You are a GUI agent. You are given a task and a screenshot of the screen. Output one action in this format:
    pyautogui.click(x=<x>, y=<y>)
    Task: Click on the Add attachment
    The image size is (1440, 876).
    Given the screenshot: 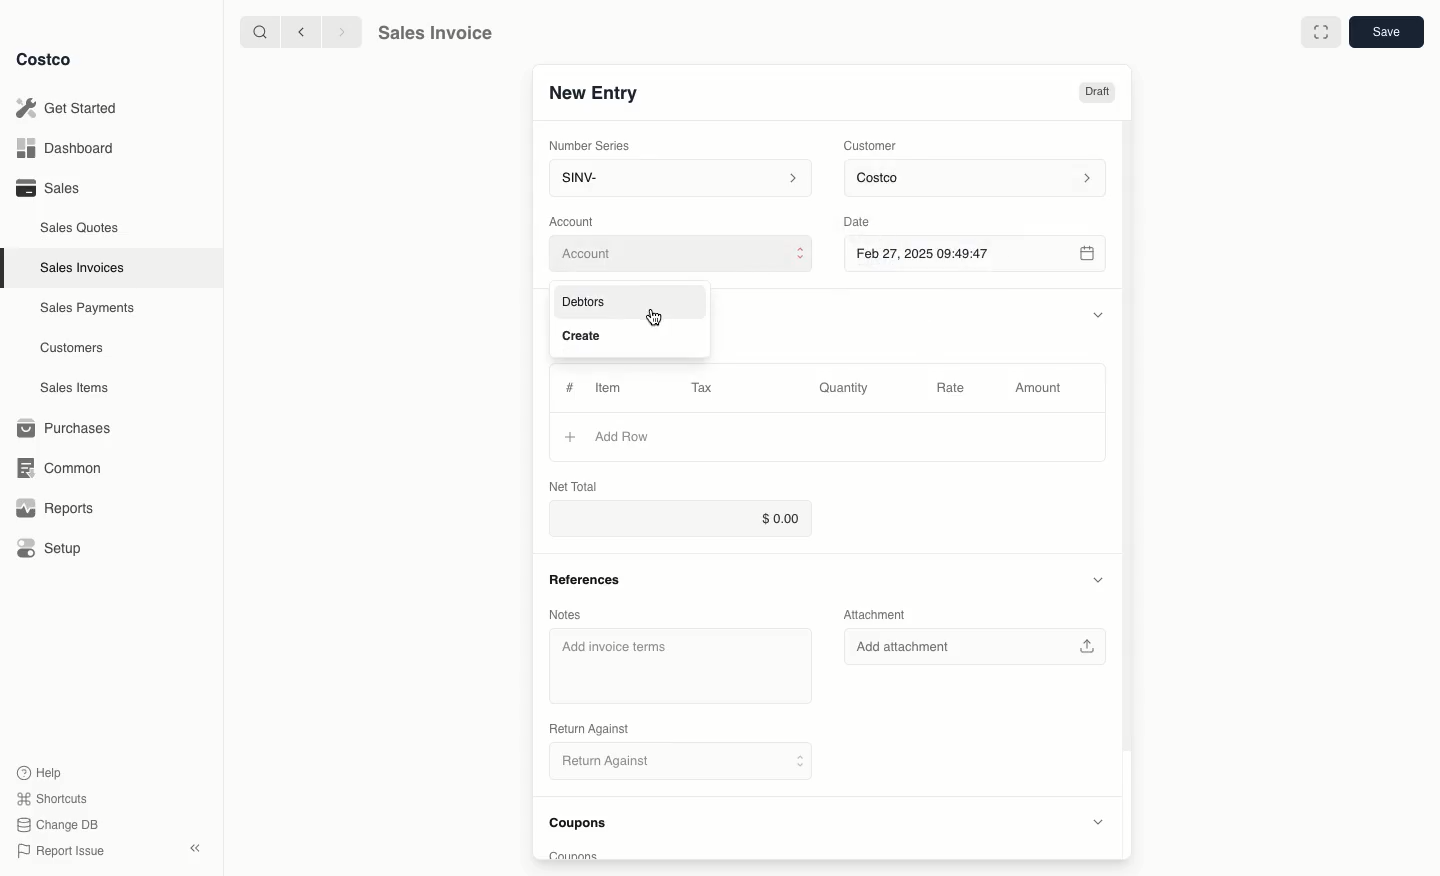 What is the action you would take?
    pyautogui.click(x=980, y=647)
    